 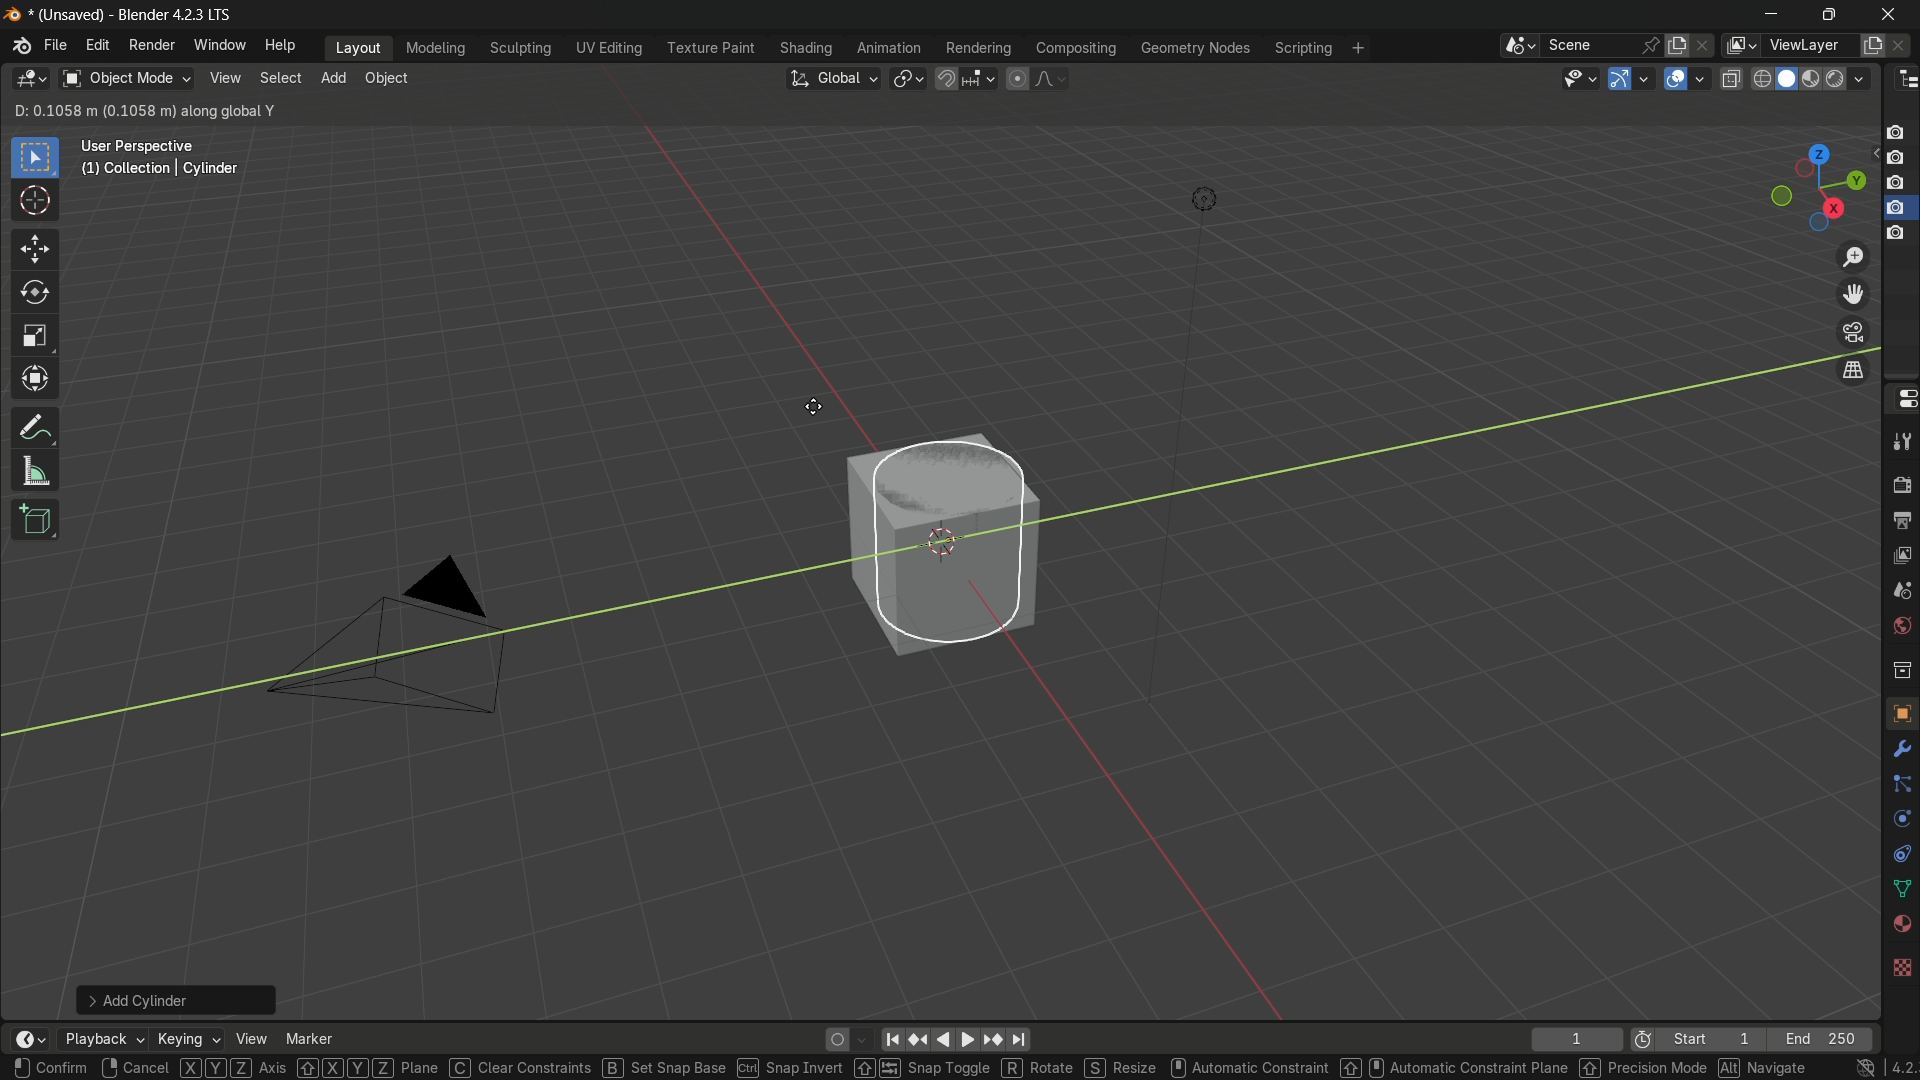 I want to click on jump to keyframe, so click(x=989, y=1039).